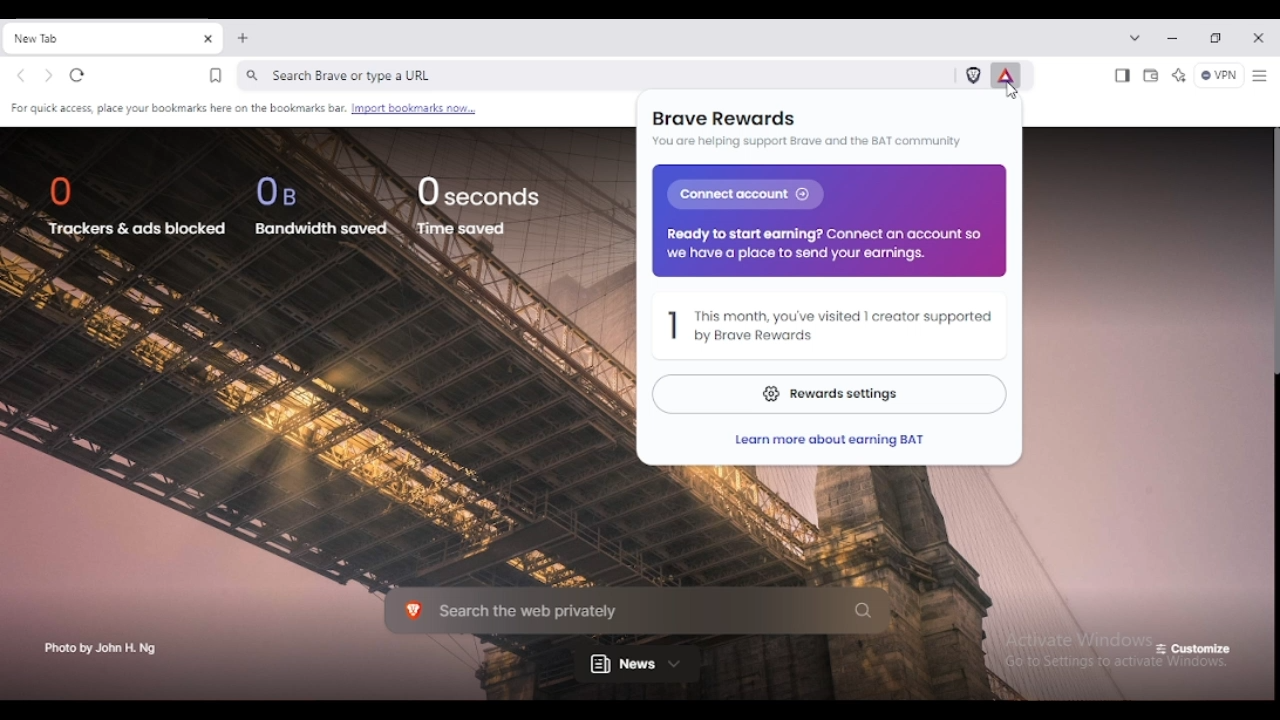  I want to click on photo by John H. Ng, so click(101, 650).